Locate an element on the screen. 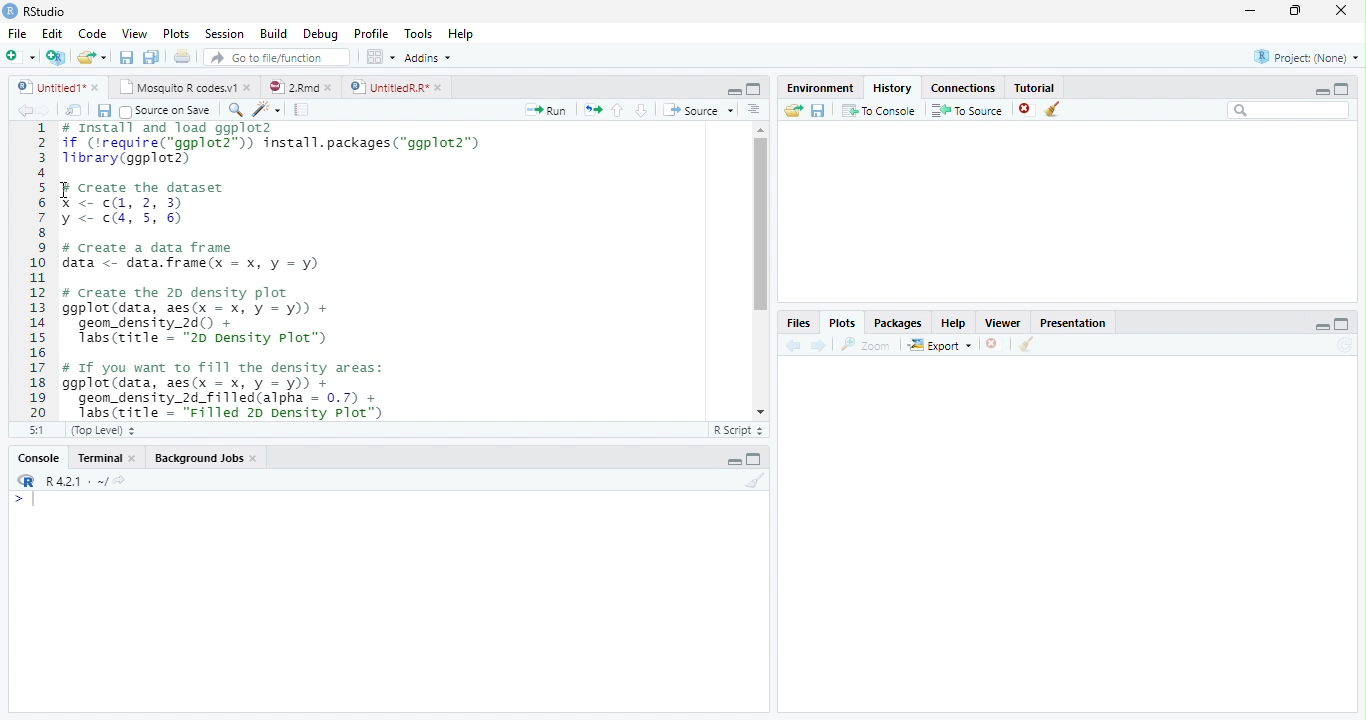  Scrollbar down is located at coordinates (760, 412).